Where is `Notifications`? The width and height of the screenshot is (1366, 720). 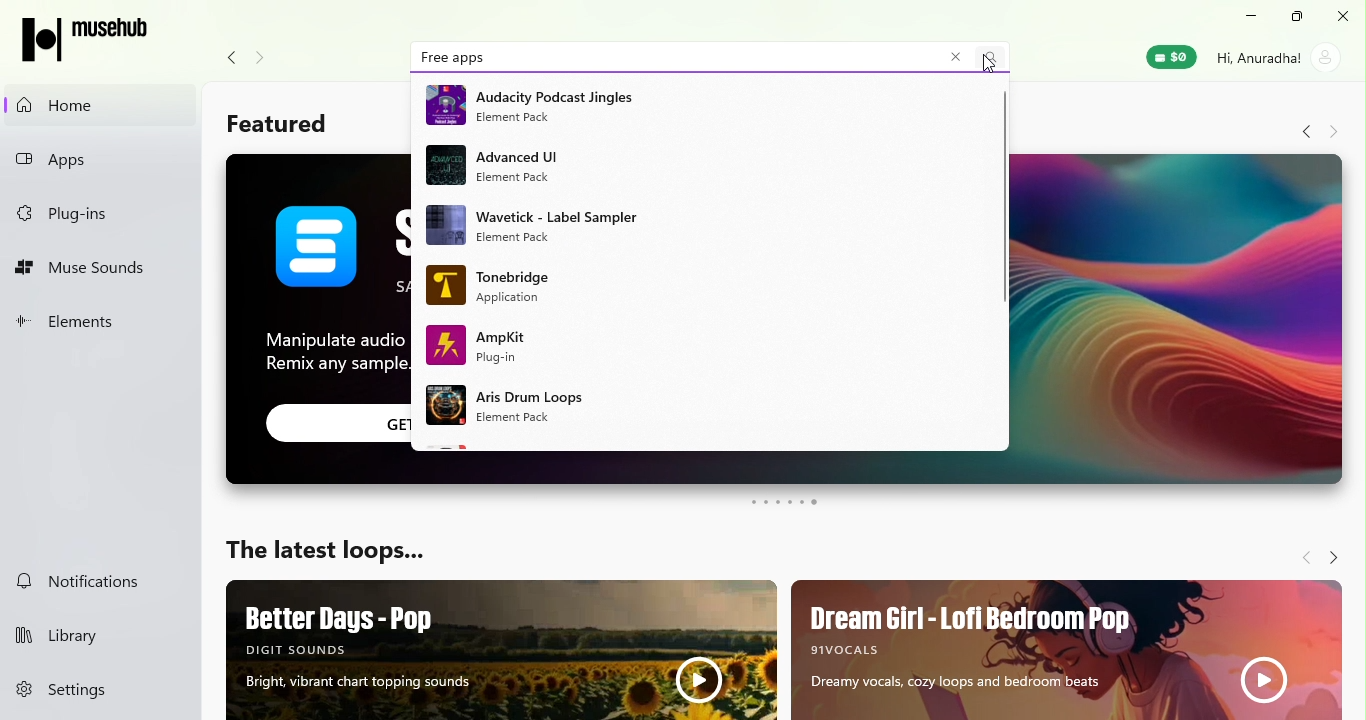 Notifications is located at coordinates (89, 579).